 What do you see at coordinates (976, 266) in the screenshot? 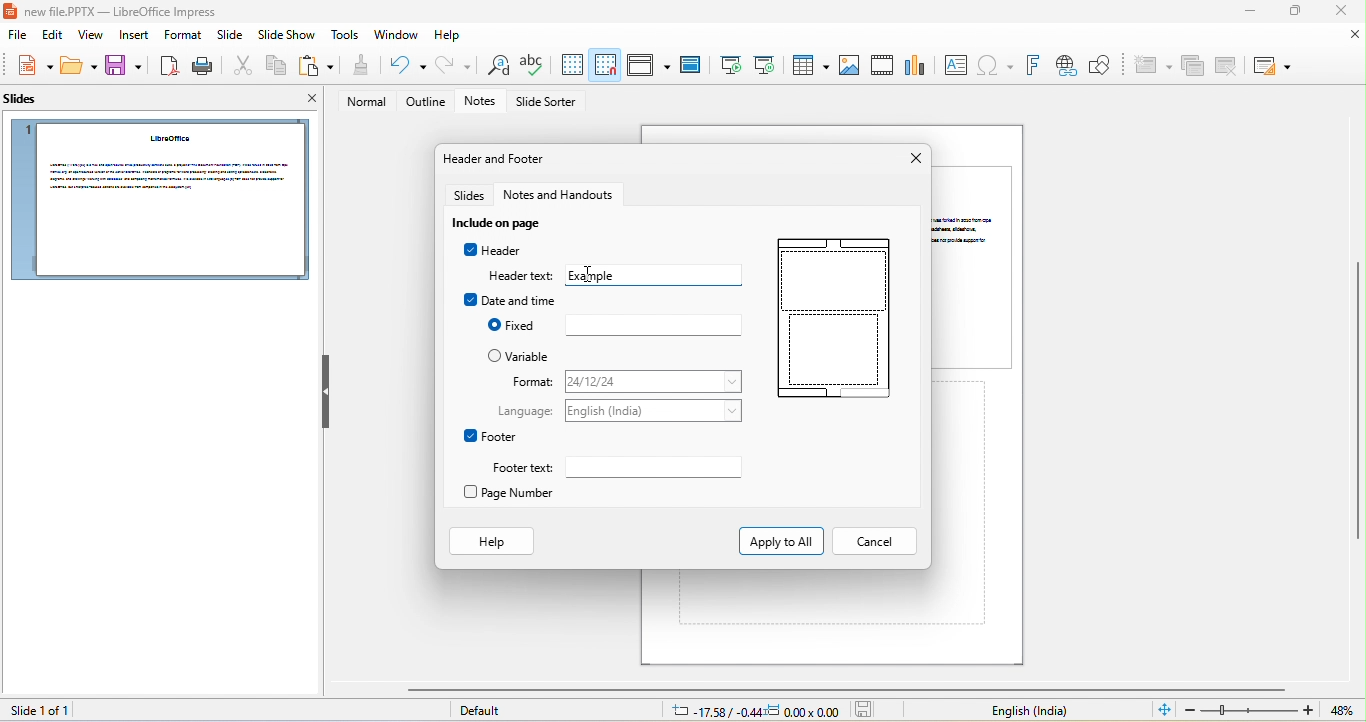
I see `slide` at bounding box center [976, 266].